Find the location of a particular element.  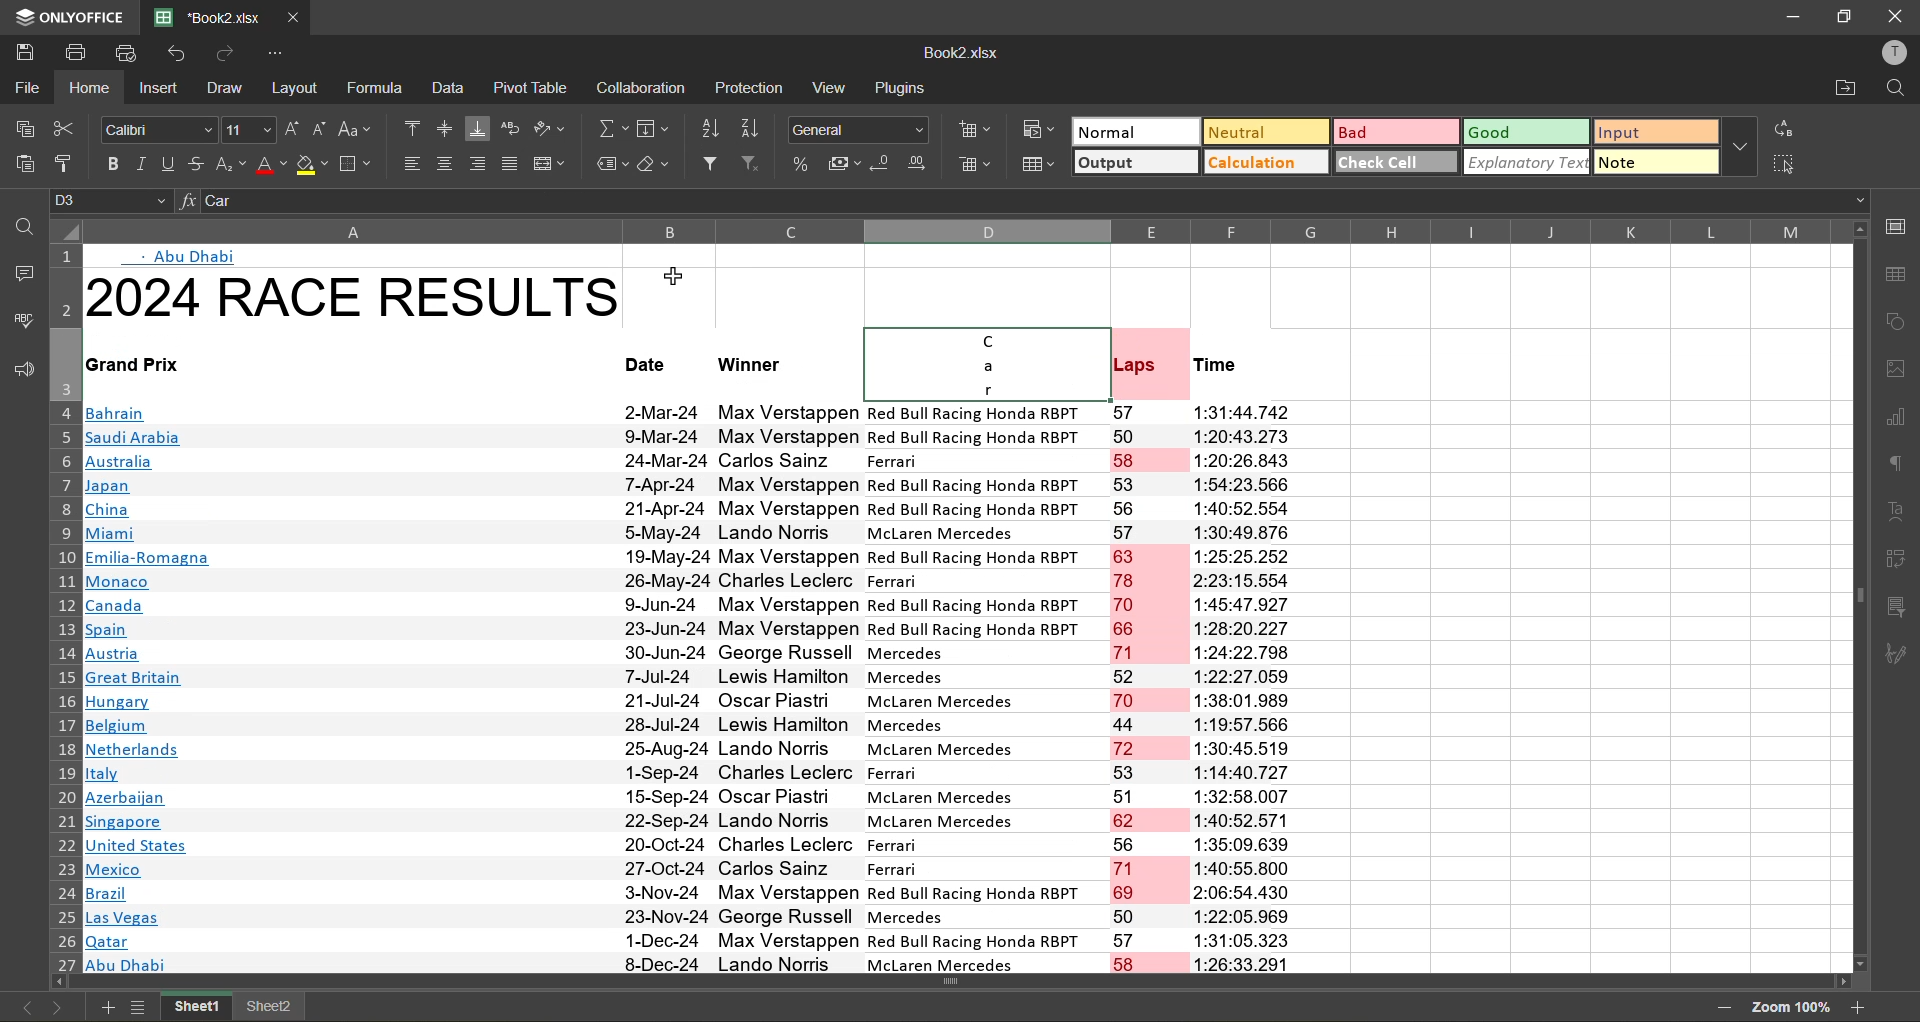

formula is located at coordinates (376, 90).